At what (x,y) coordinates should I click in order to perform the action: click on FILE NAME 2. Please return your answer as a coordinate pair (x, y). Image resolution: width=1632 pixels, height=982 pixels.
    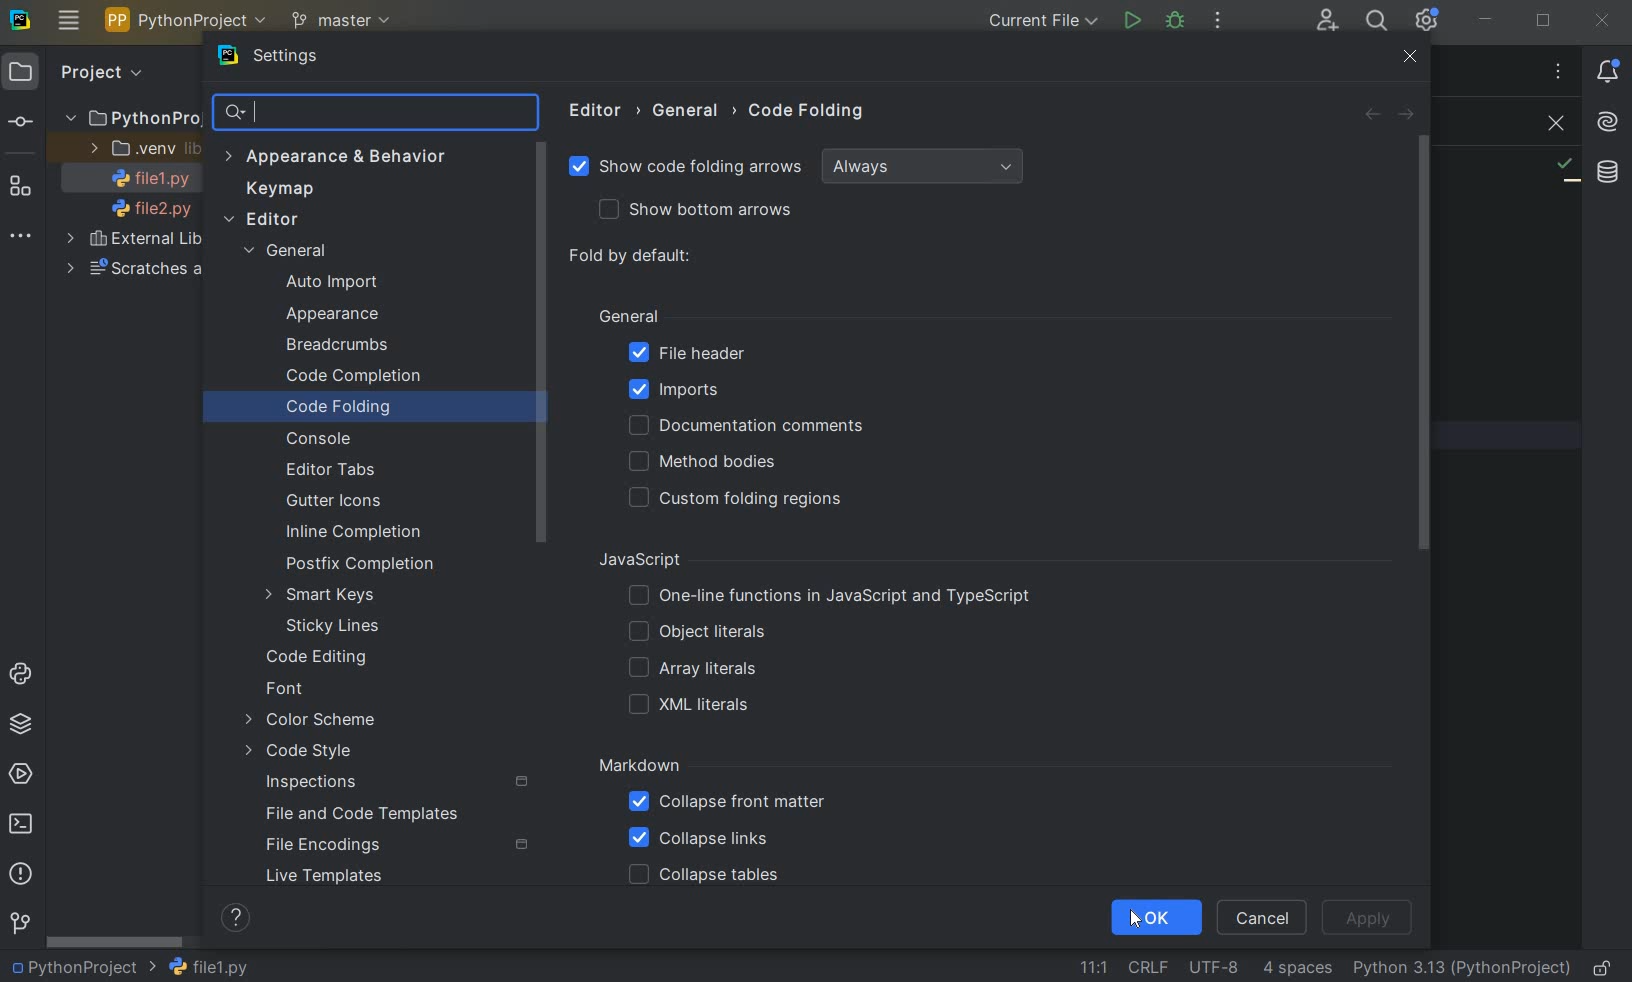
    Looking at the image, I should click on (142, 210).